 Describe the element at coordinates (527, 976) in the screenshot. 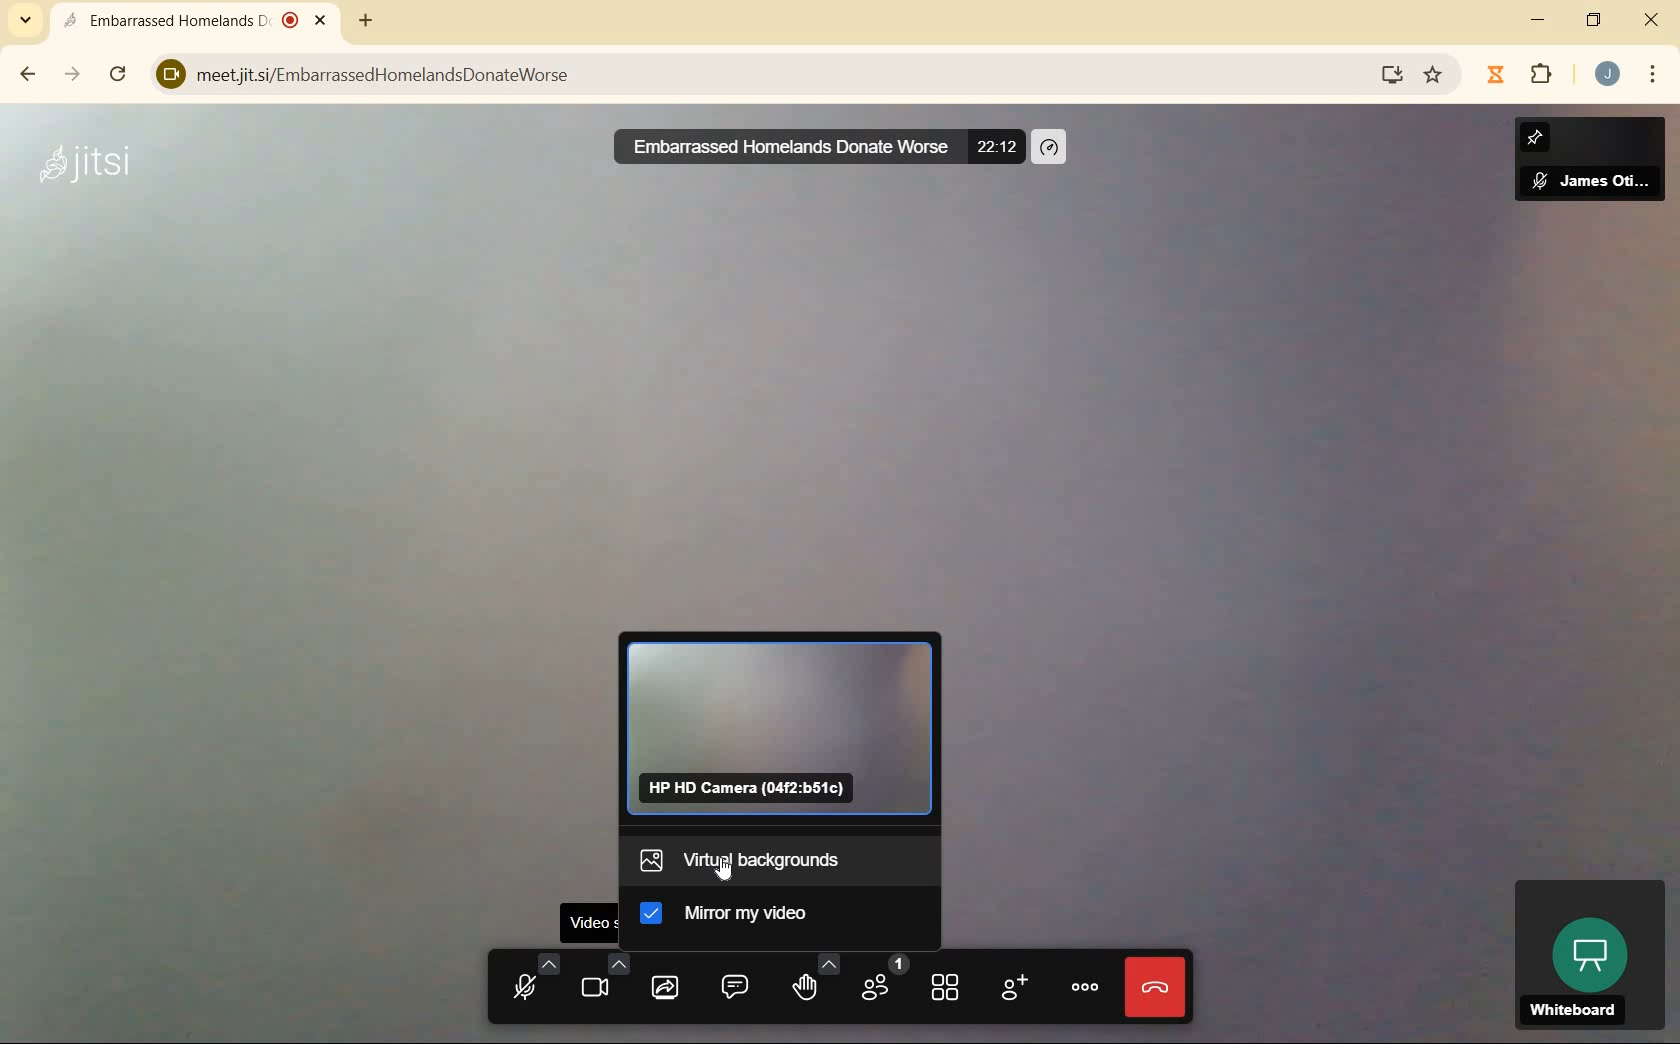

I see `microphone` at that location.